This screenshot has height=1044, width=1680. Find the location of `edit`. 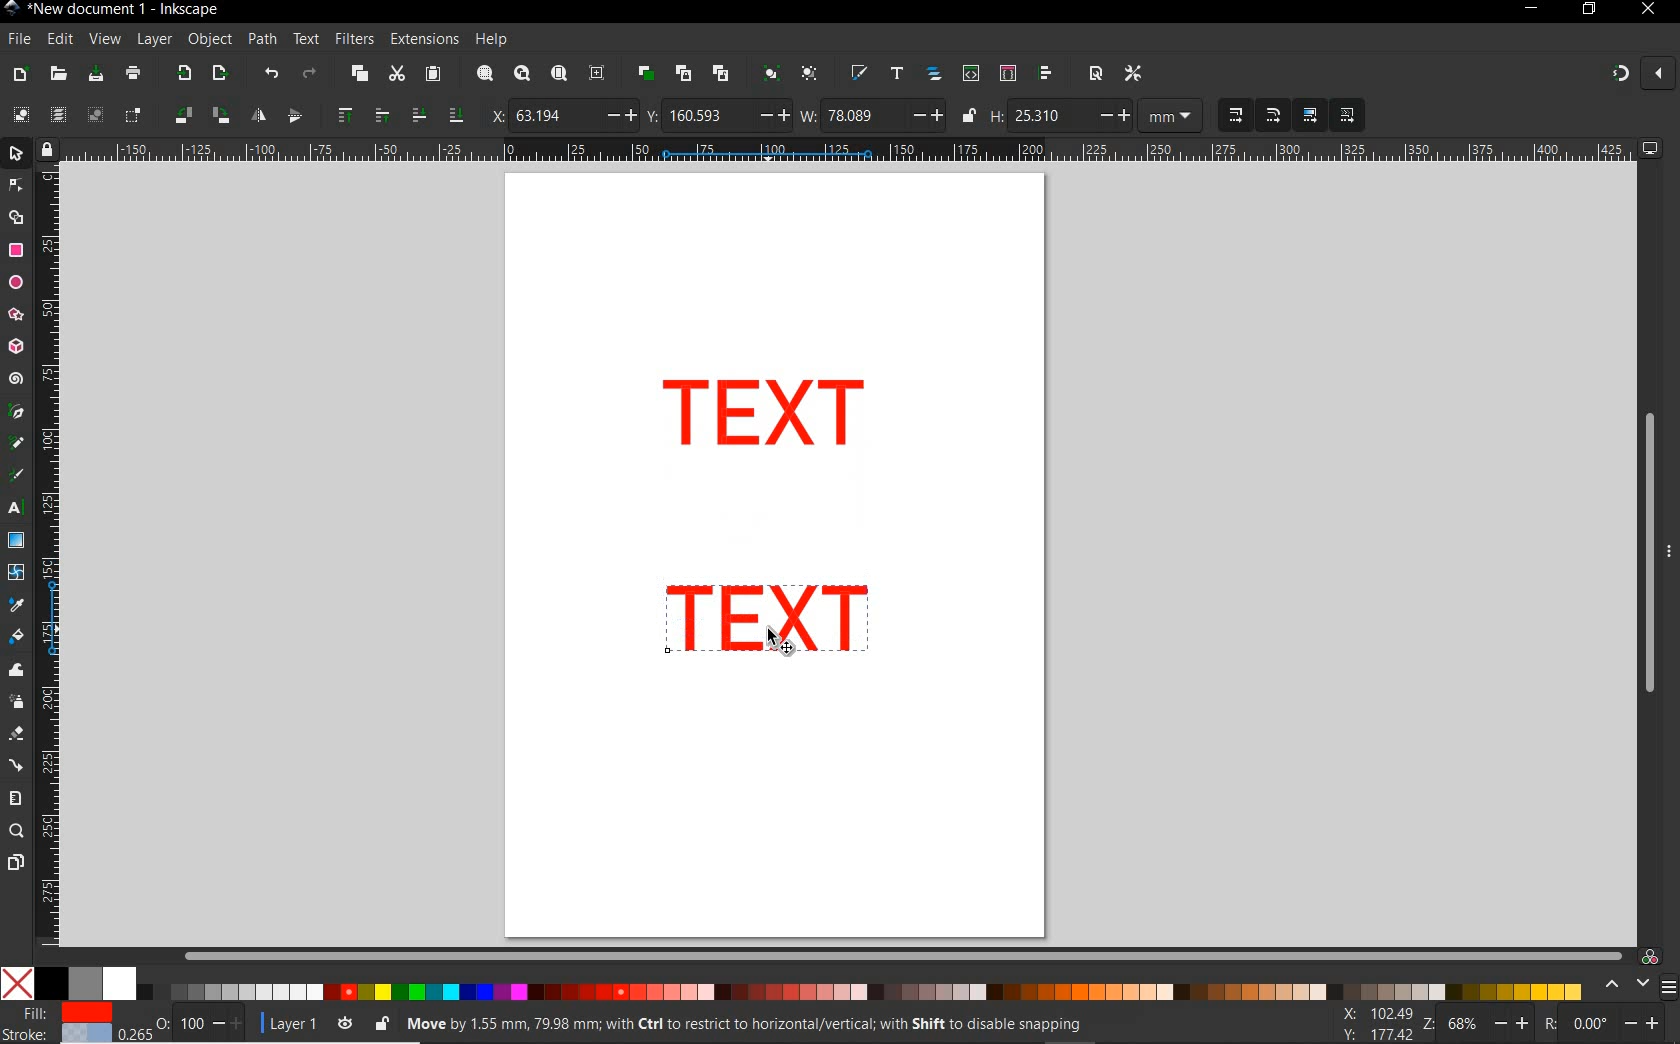

edit is located at coordinates (59, 39).